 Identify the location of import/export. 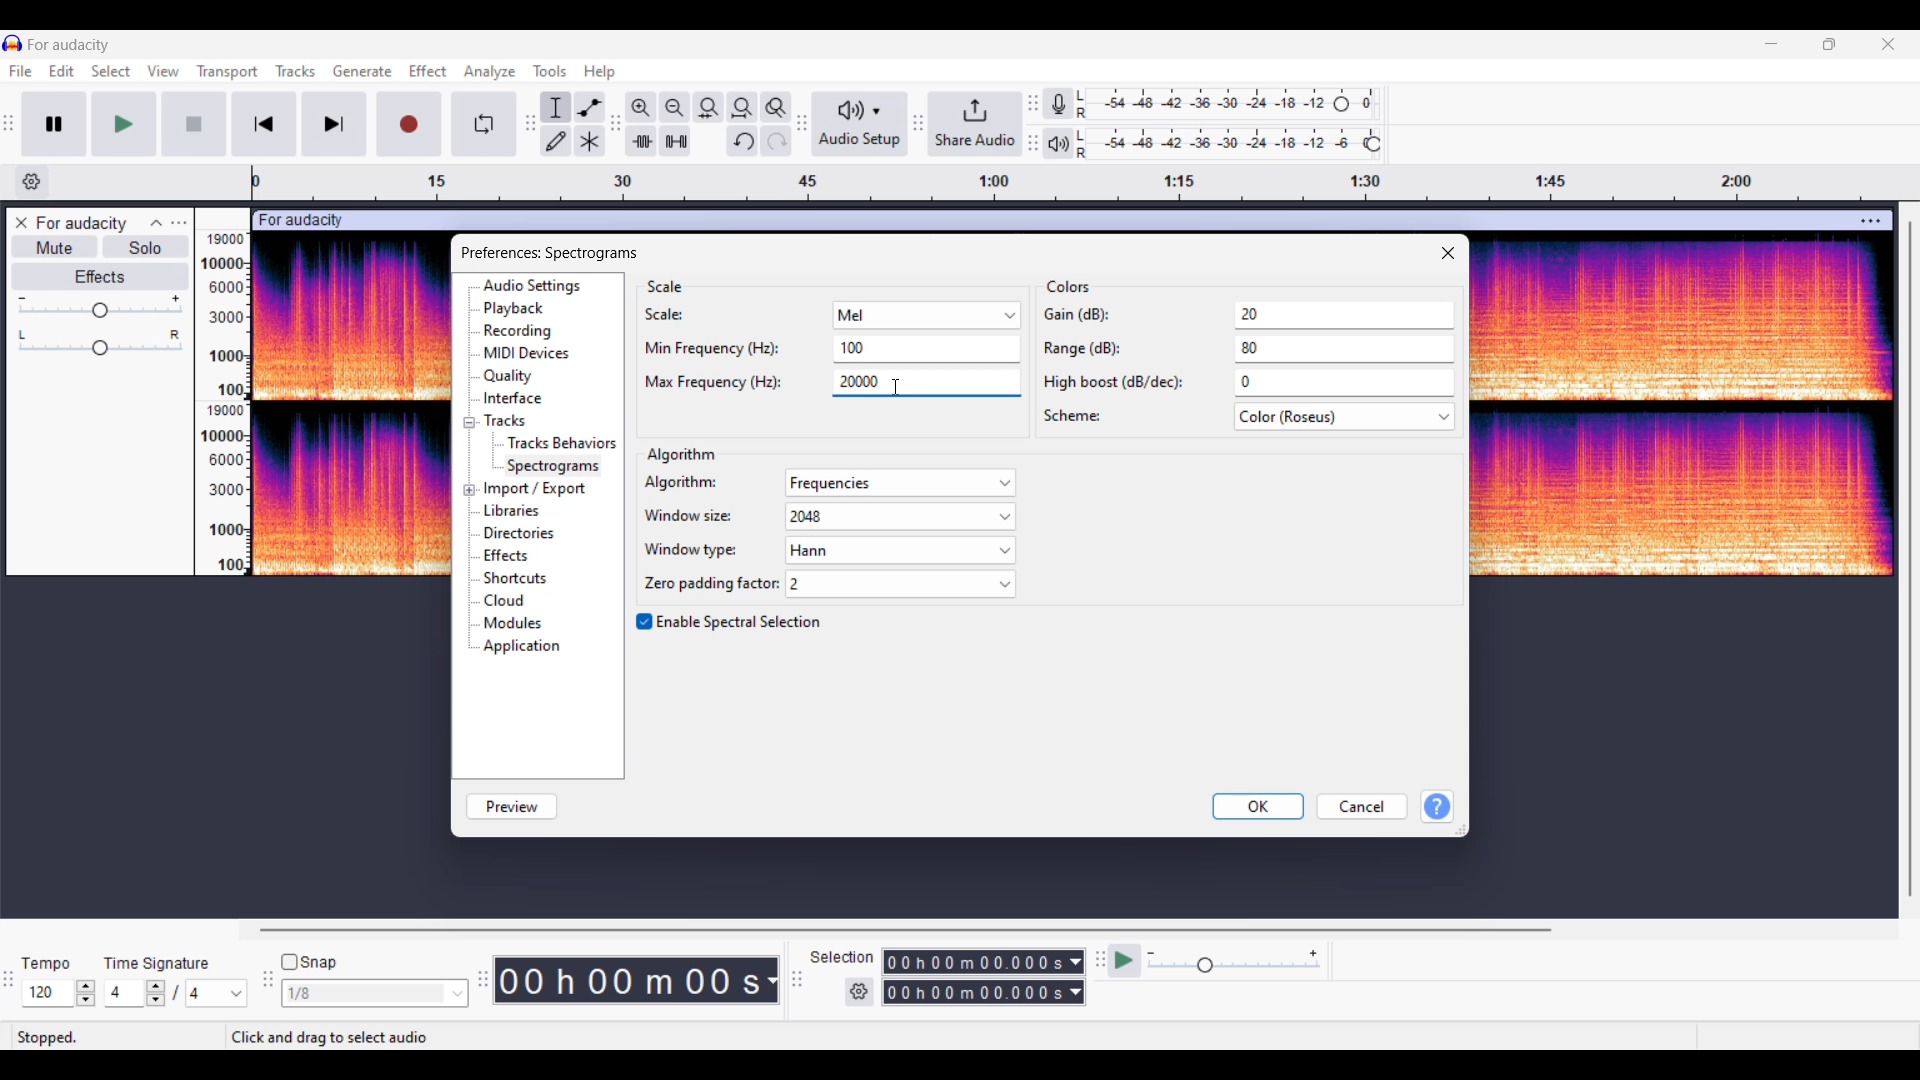
(540, 486).